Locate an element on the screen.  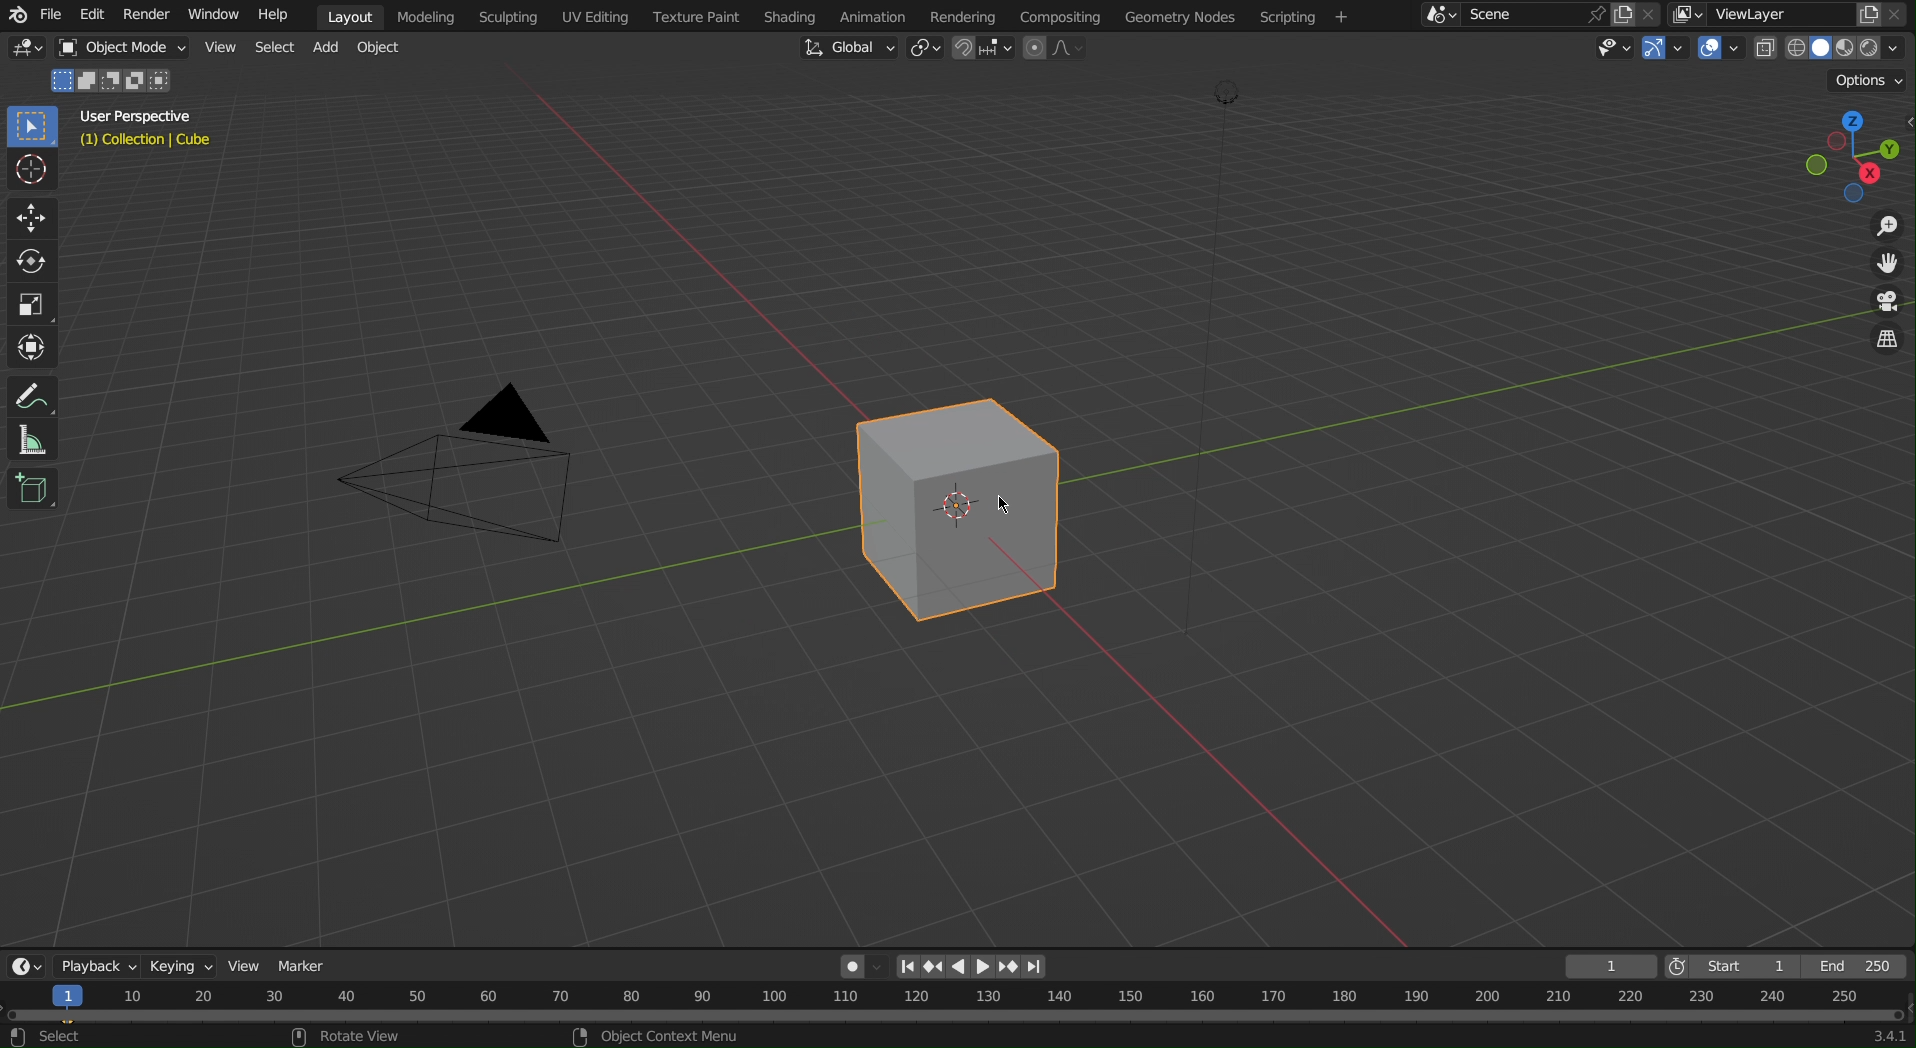
Sculpting is located at coordinates (506, 15).